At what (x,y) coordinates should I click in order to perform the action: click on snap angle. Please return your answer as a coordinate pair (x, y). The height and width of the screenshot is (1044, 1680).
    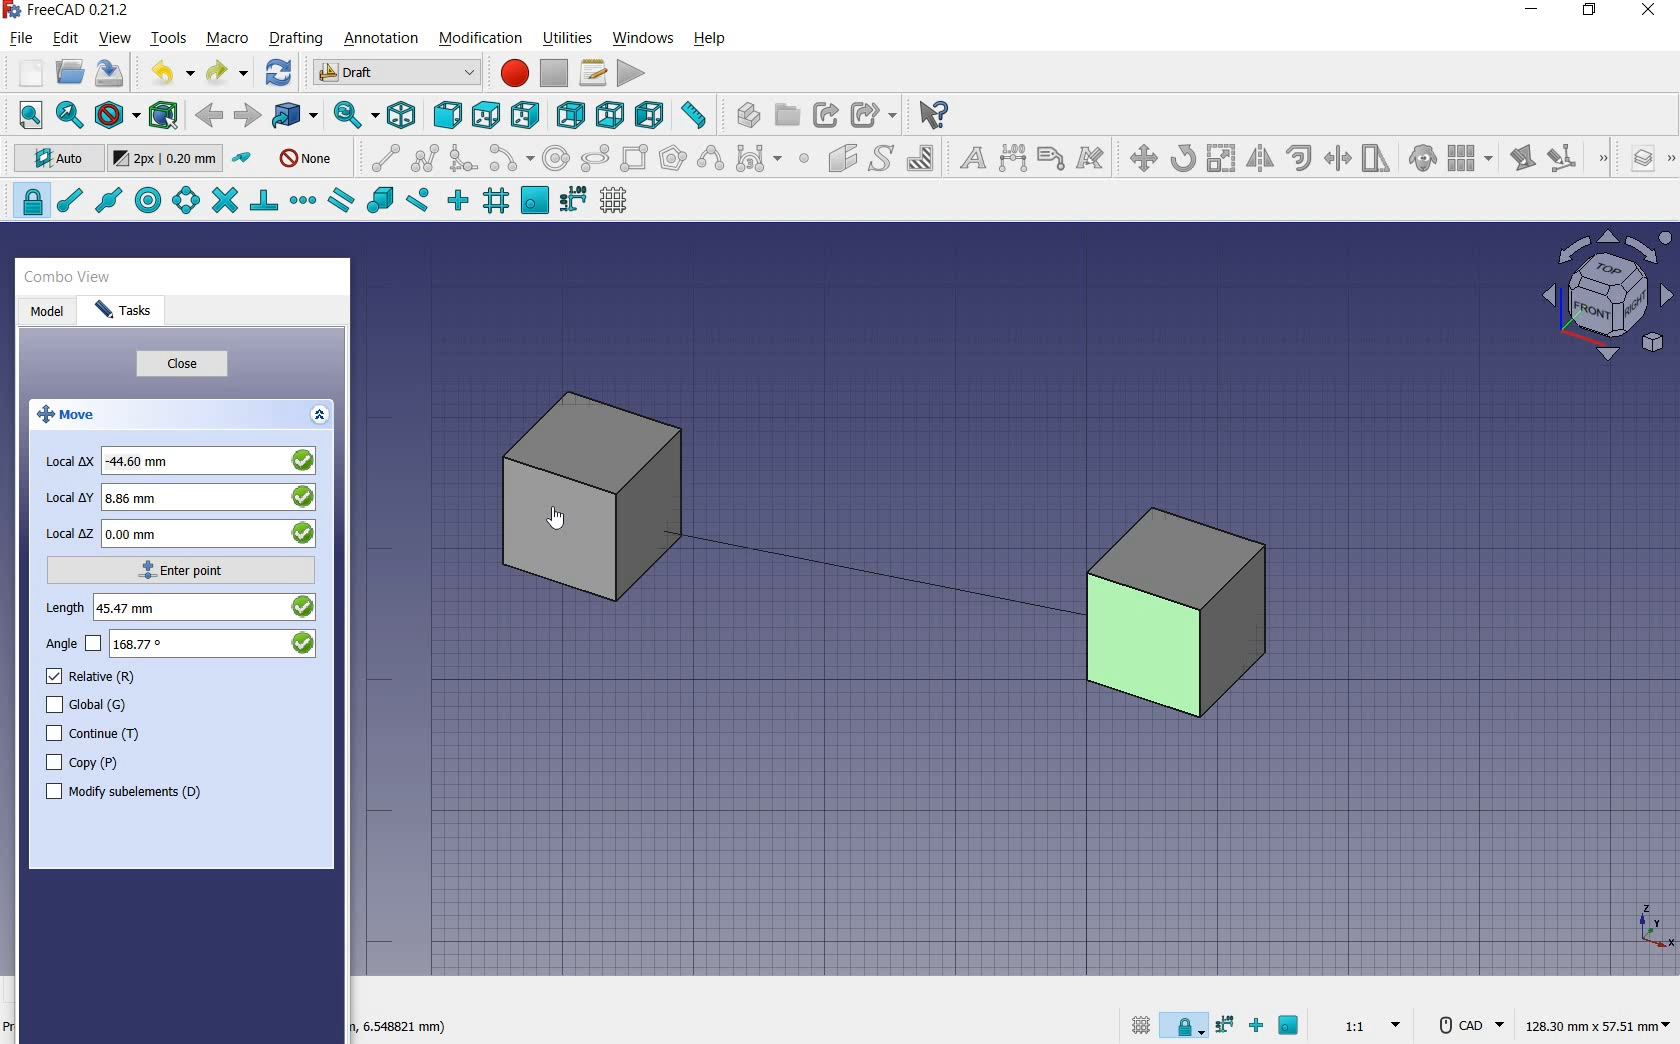
    Looking at the image, I should click on (185, 201).